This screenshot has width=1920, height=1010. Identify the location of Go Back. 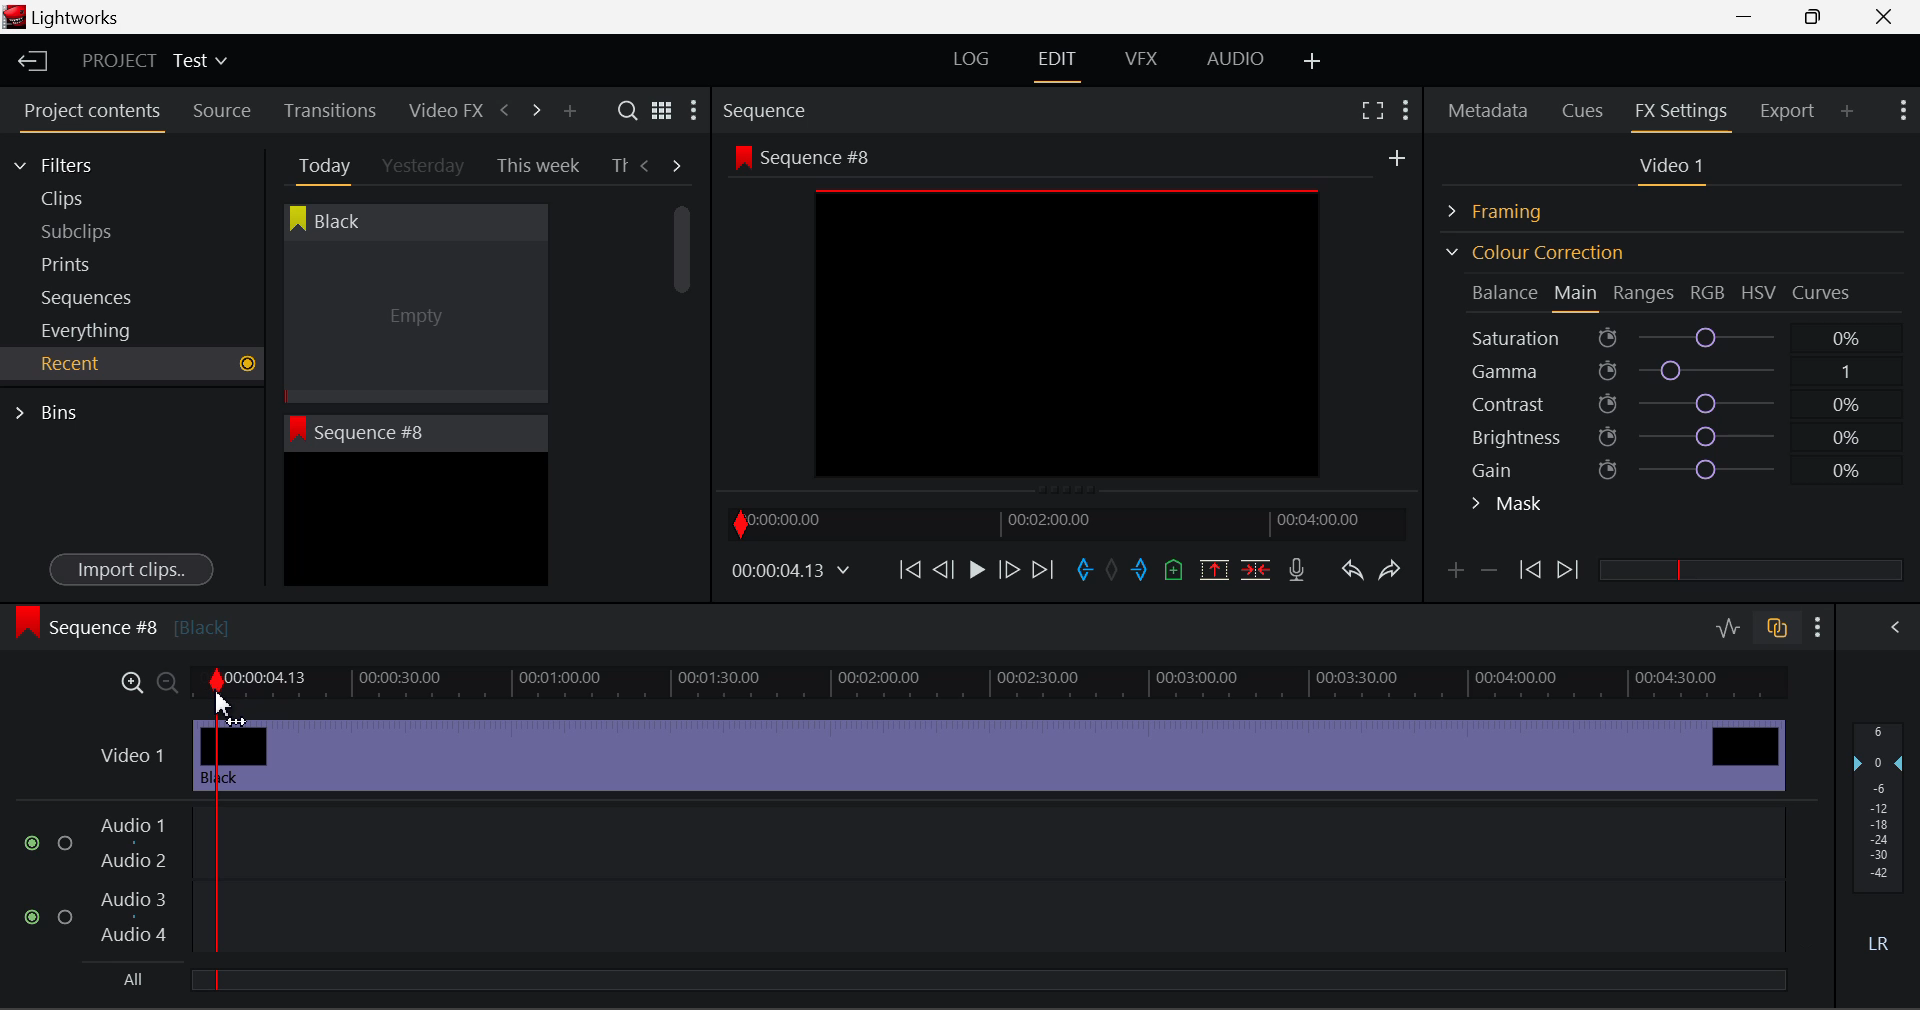
(946, 568).